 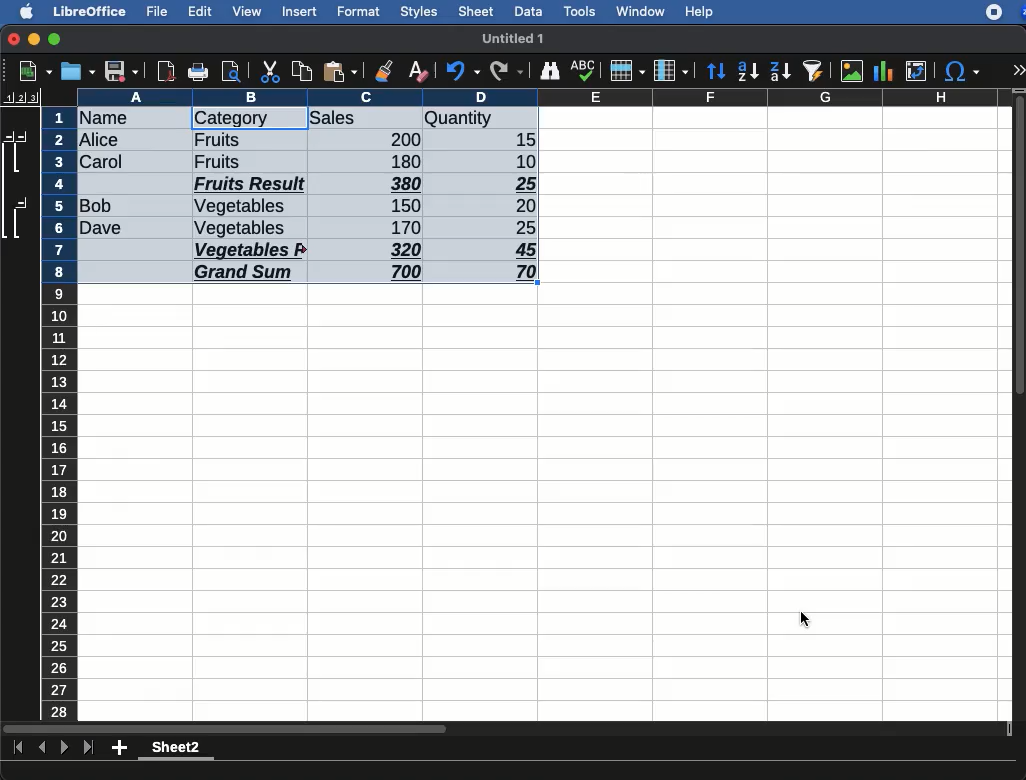 What do you see at coordinates (400, 139) in the screenshot?
I see `200` at bounding box center [400, 139].